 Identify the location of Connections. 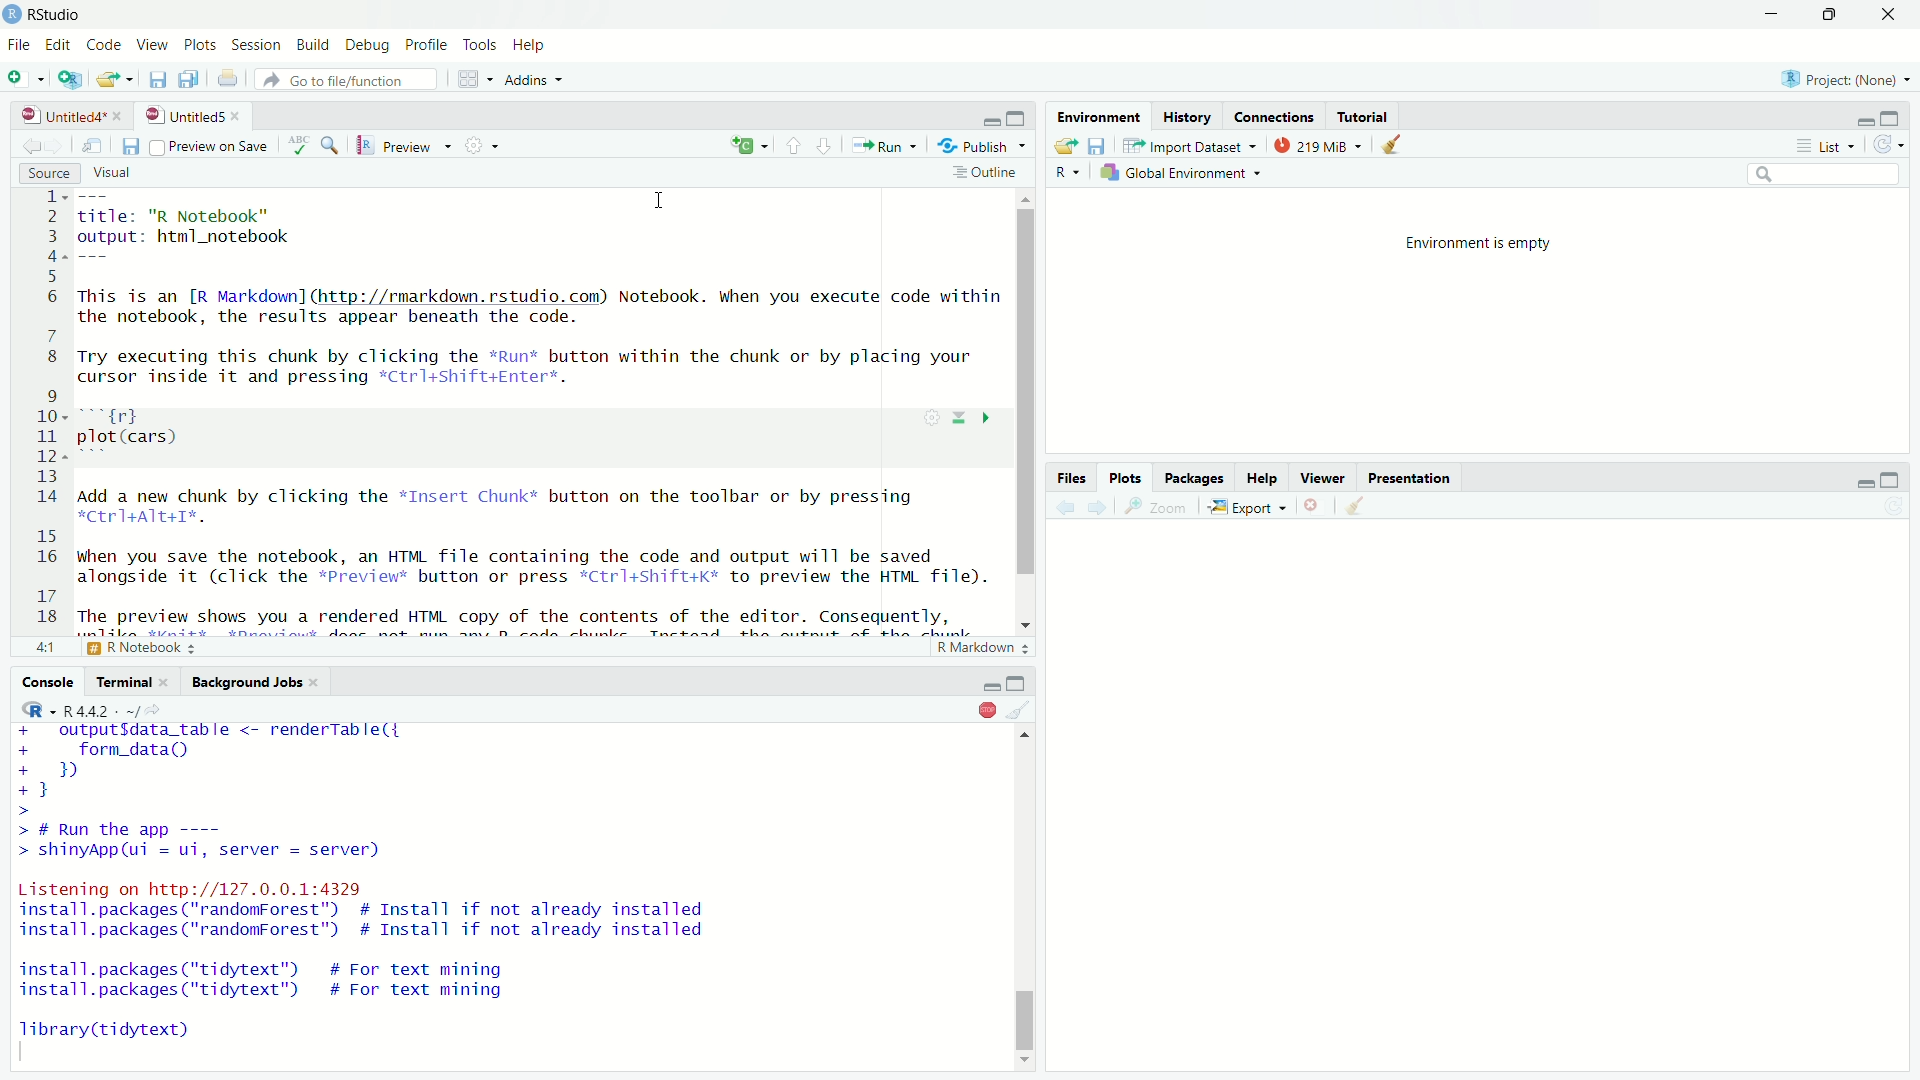
(1274, 115).